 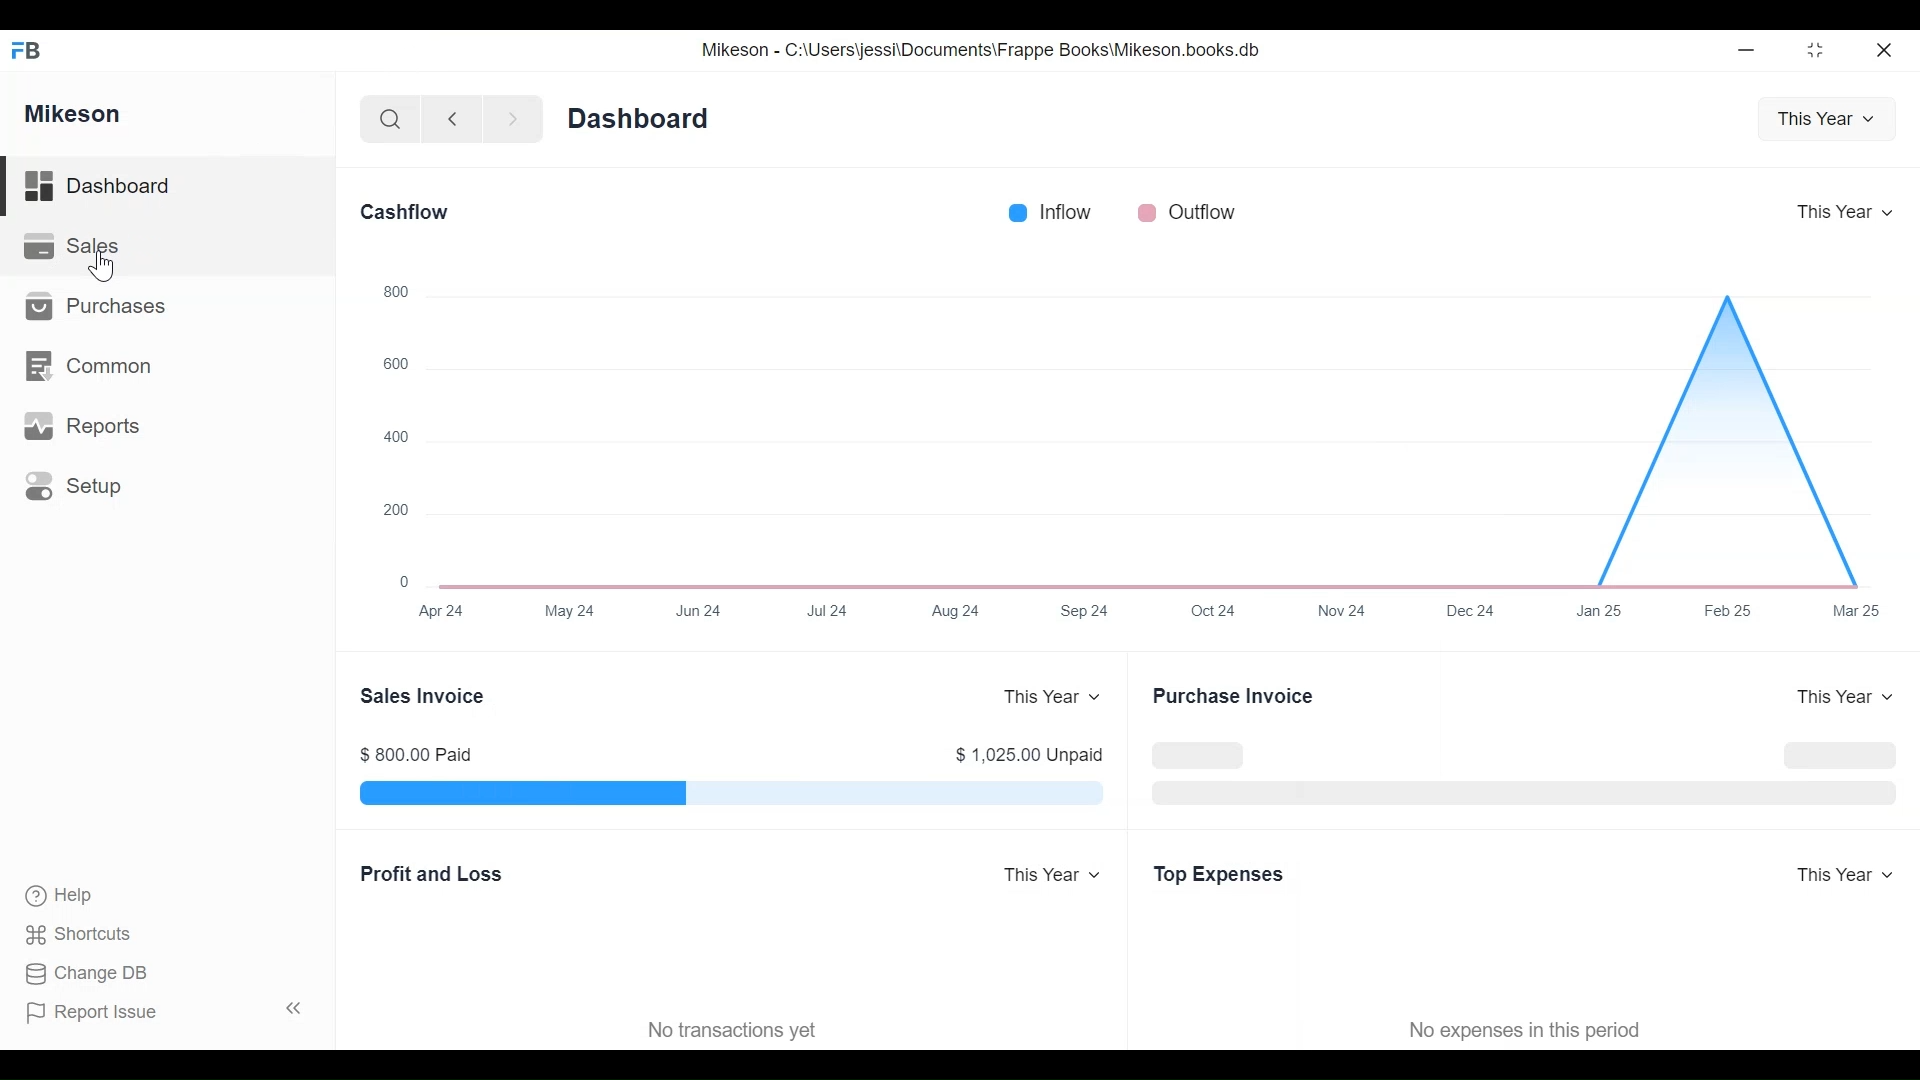 I want to click on Report Issue, so click(x=101, y=1013).